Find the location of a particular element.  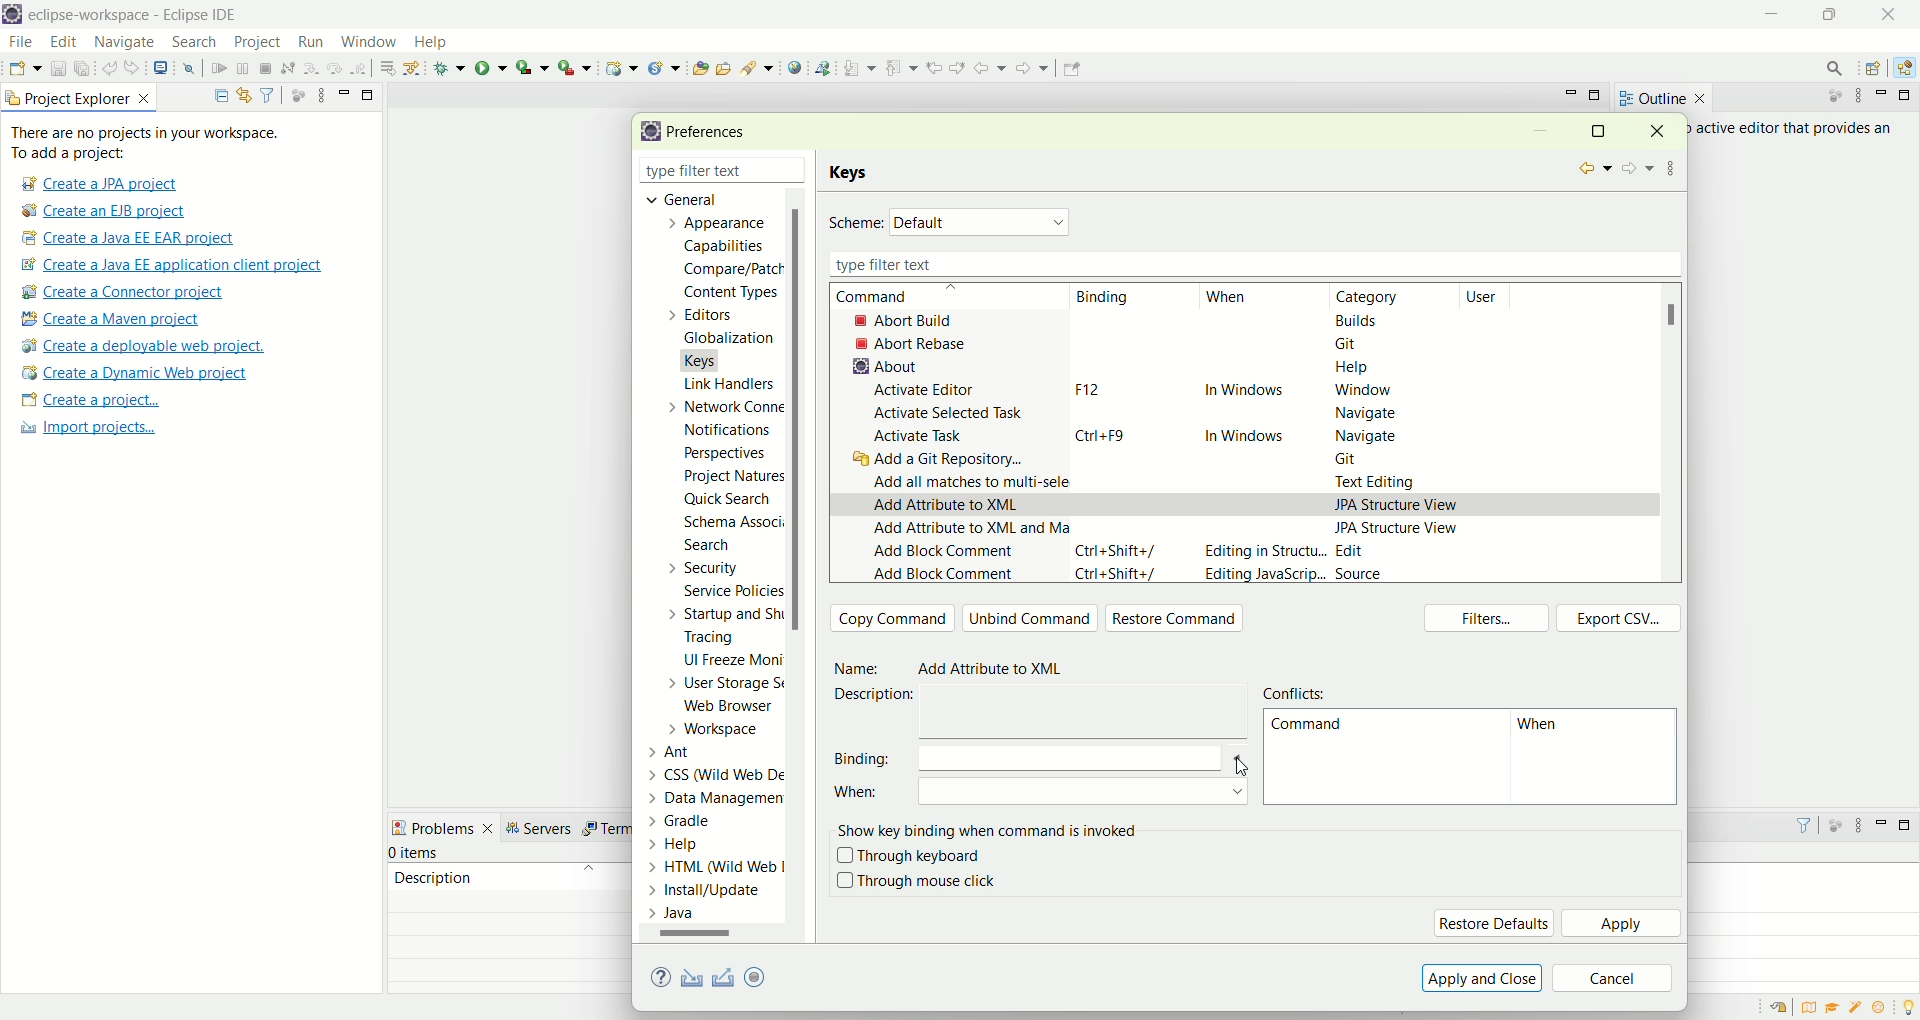

search is located at coordinates (194, 43).